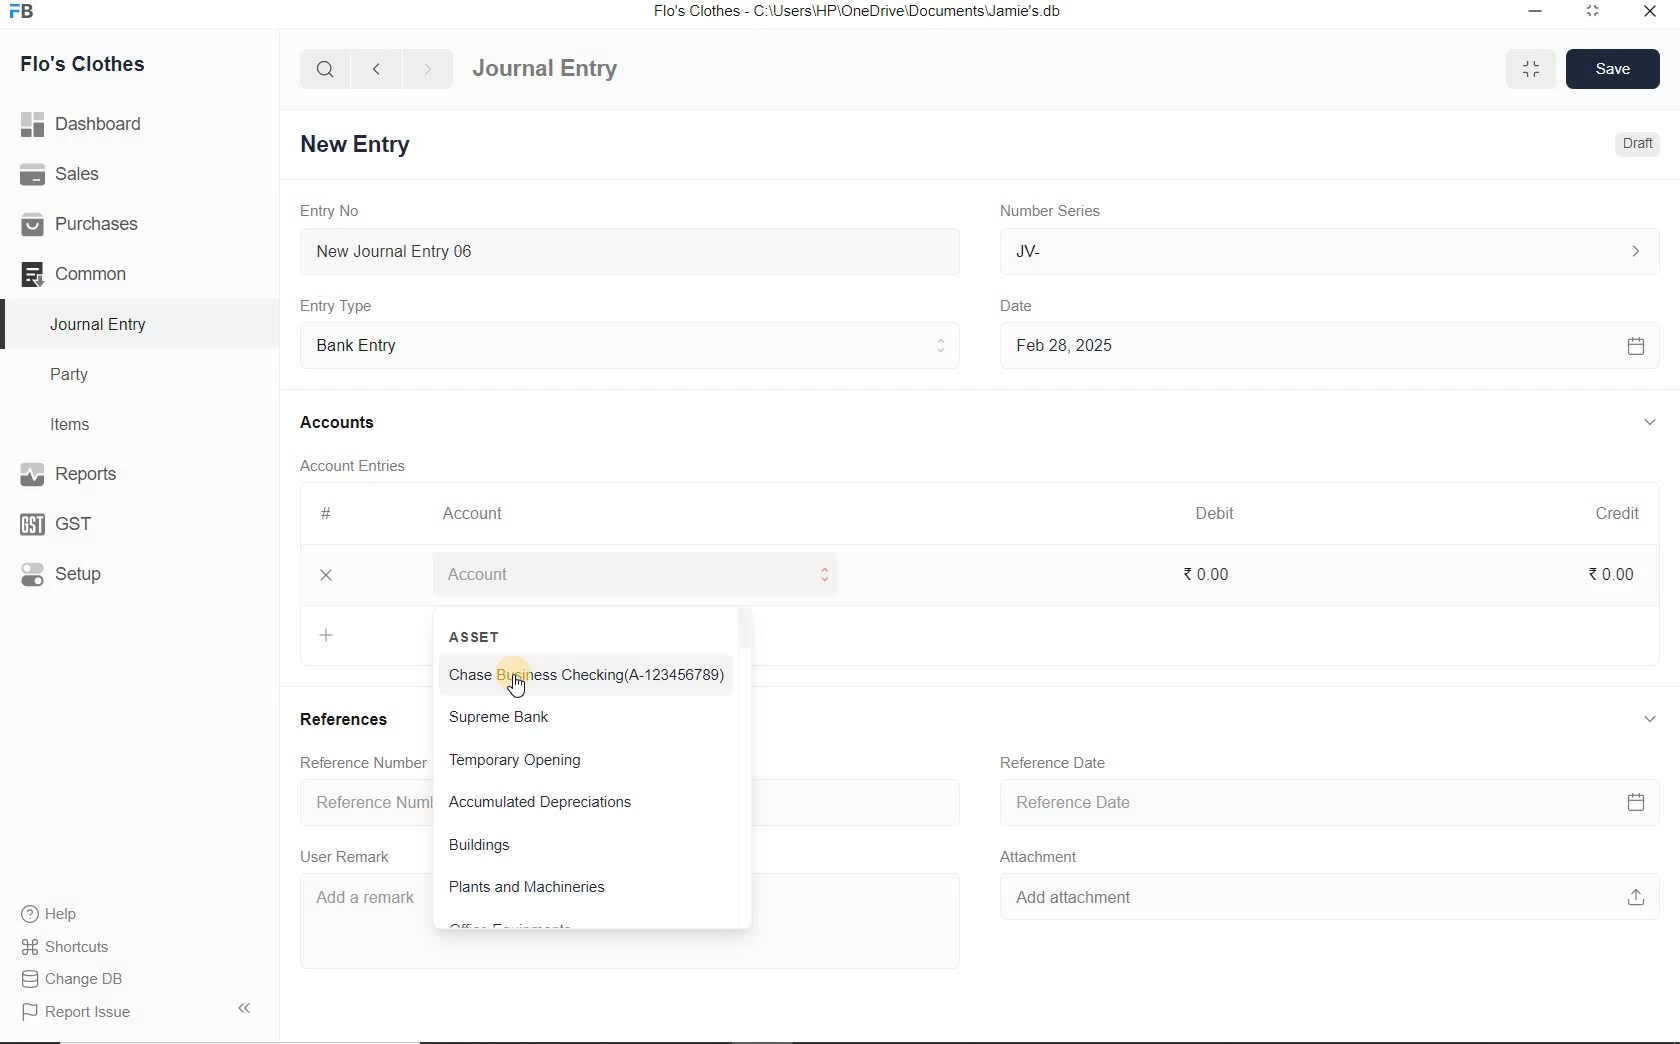 This screenshot has height=1044, width=1680. I want to click on Dashboard, so click(89, 122).